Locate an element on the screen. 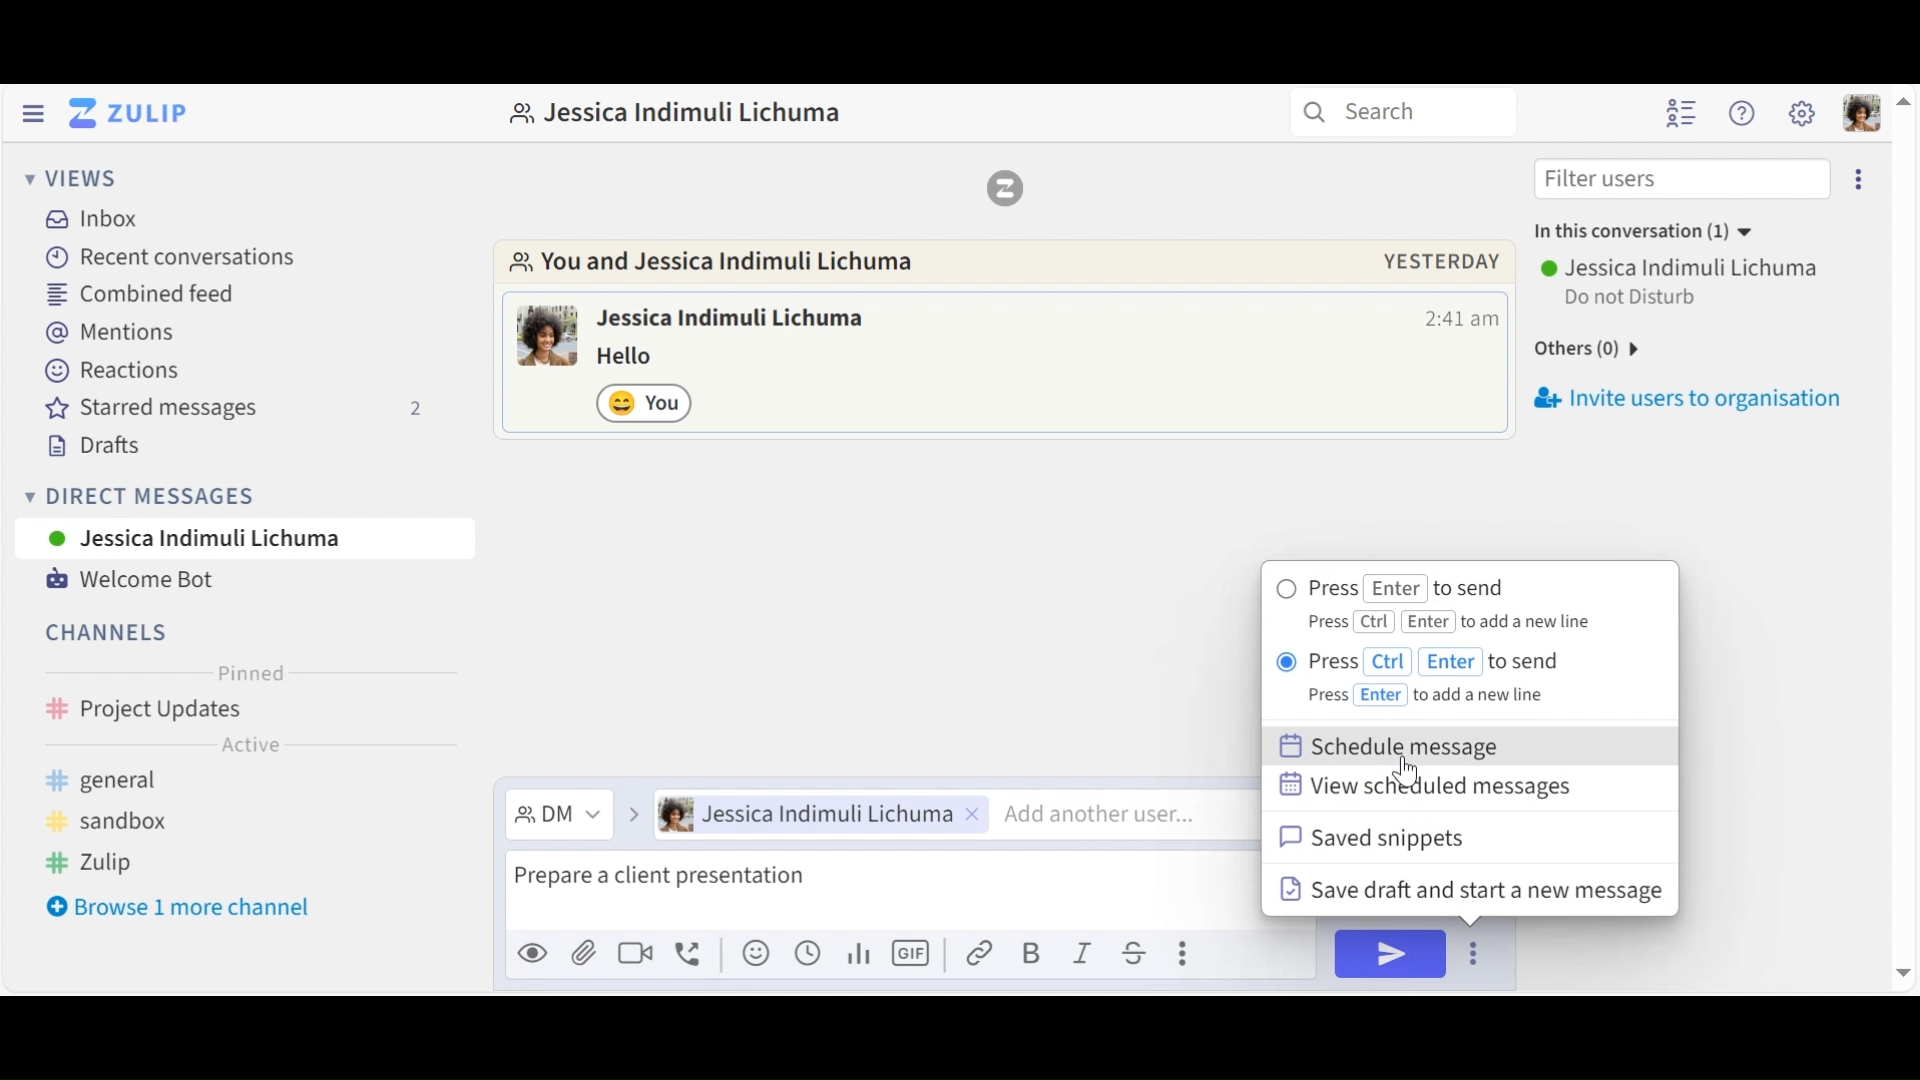 Image resolution: width=1920 pixels, height=1080 pixels. (un)select Press Ctrl +Enter to send and Press Enter to add a new line is located at coordinates (1447, 678).